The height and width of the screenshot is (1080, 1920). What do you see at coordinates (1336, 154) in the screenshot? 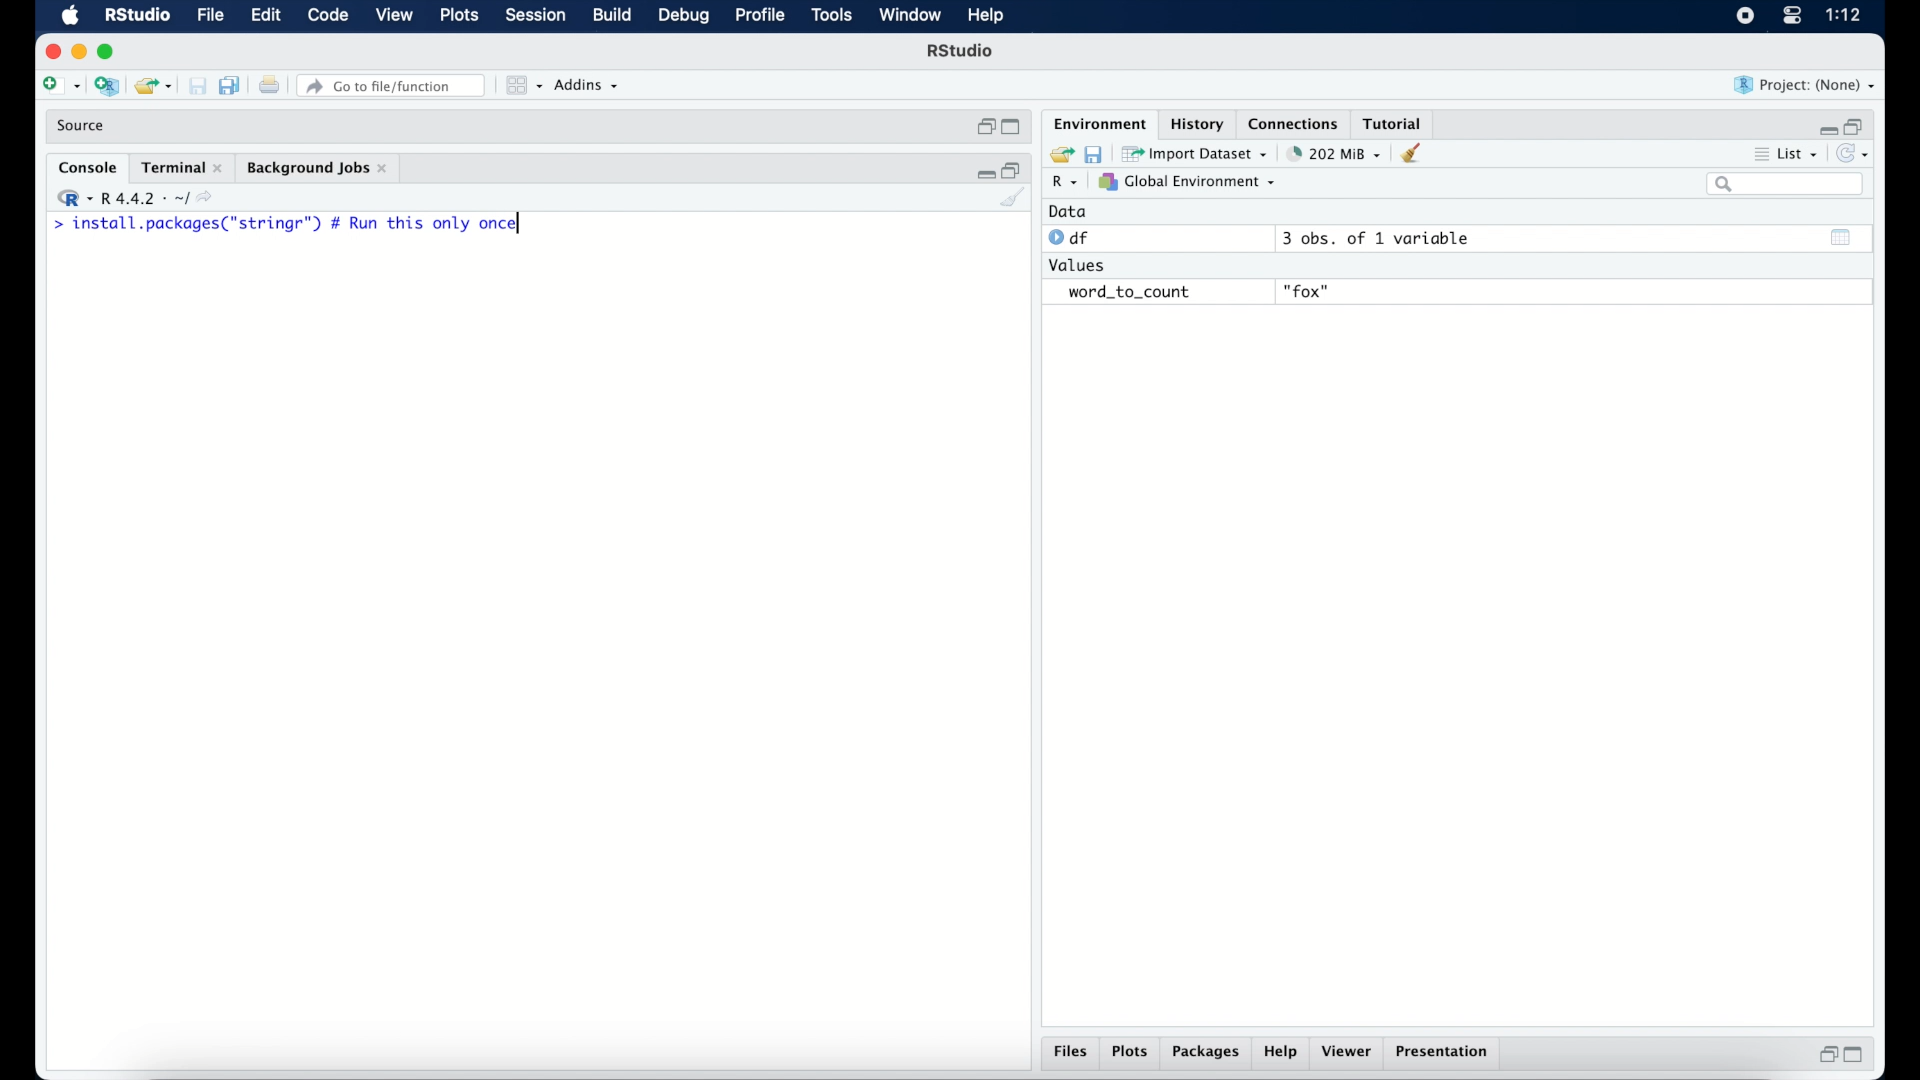
I see `203 MB` at bounding box center [1336, 154].